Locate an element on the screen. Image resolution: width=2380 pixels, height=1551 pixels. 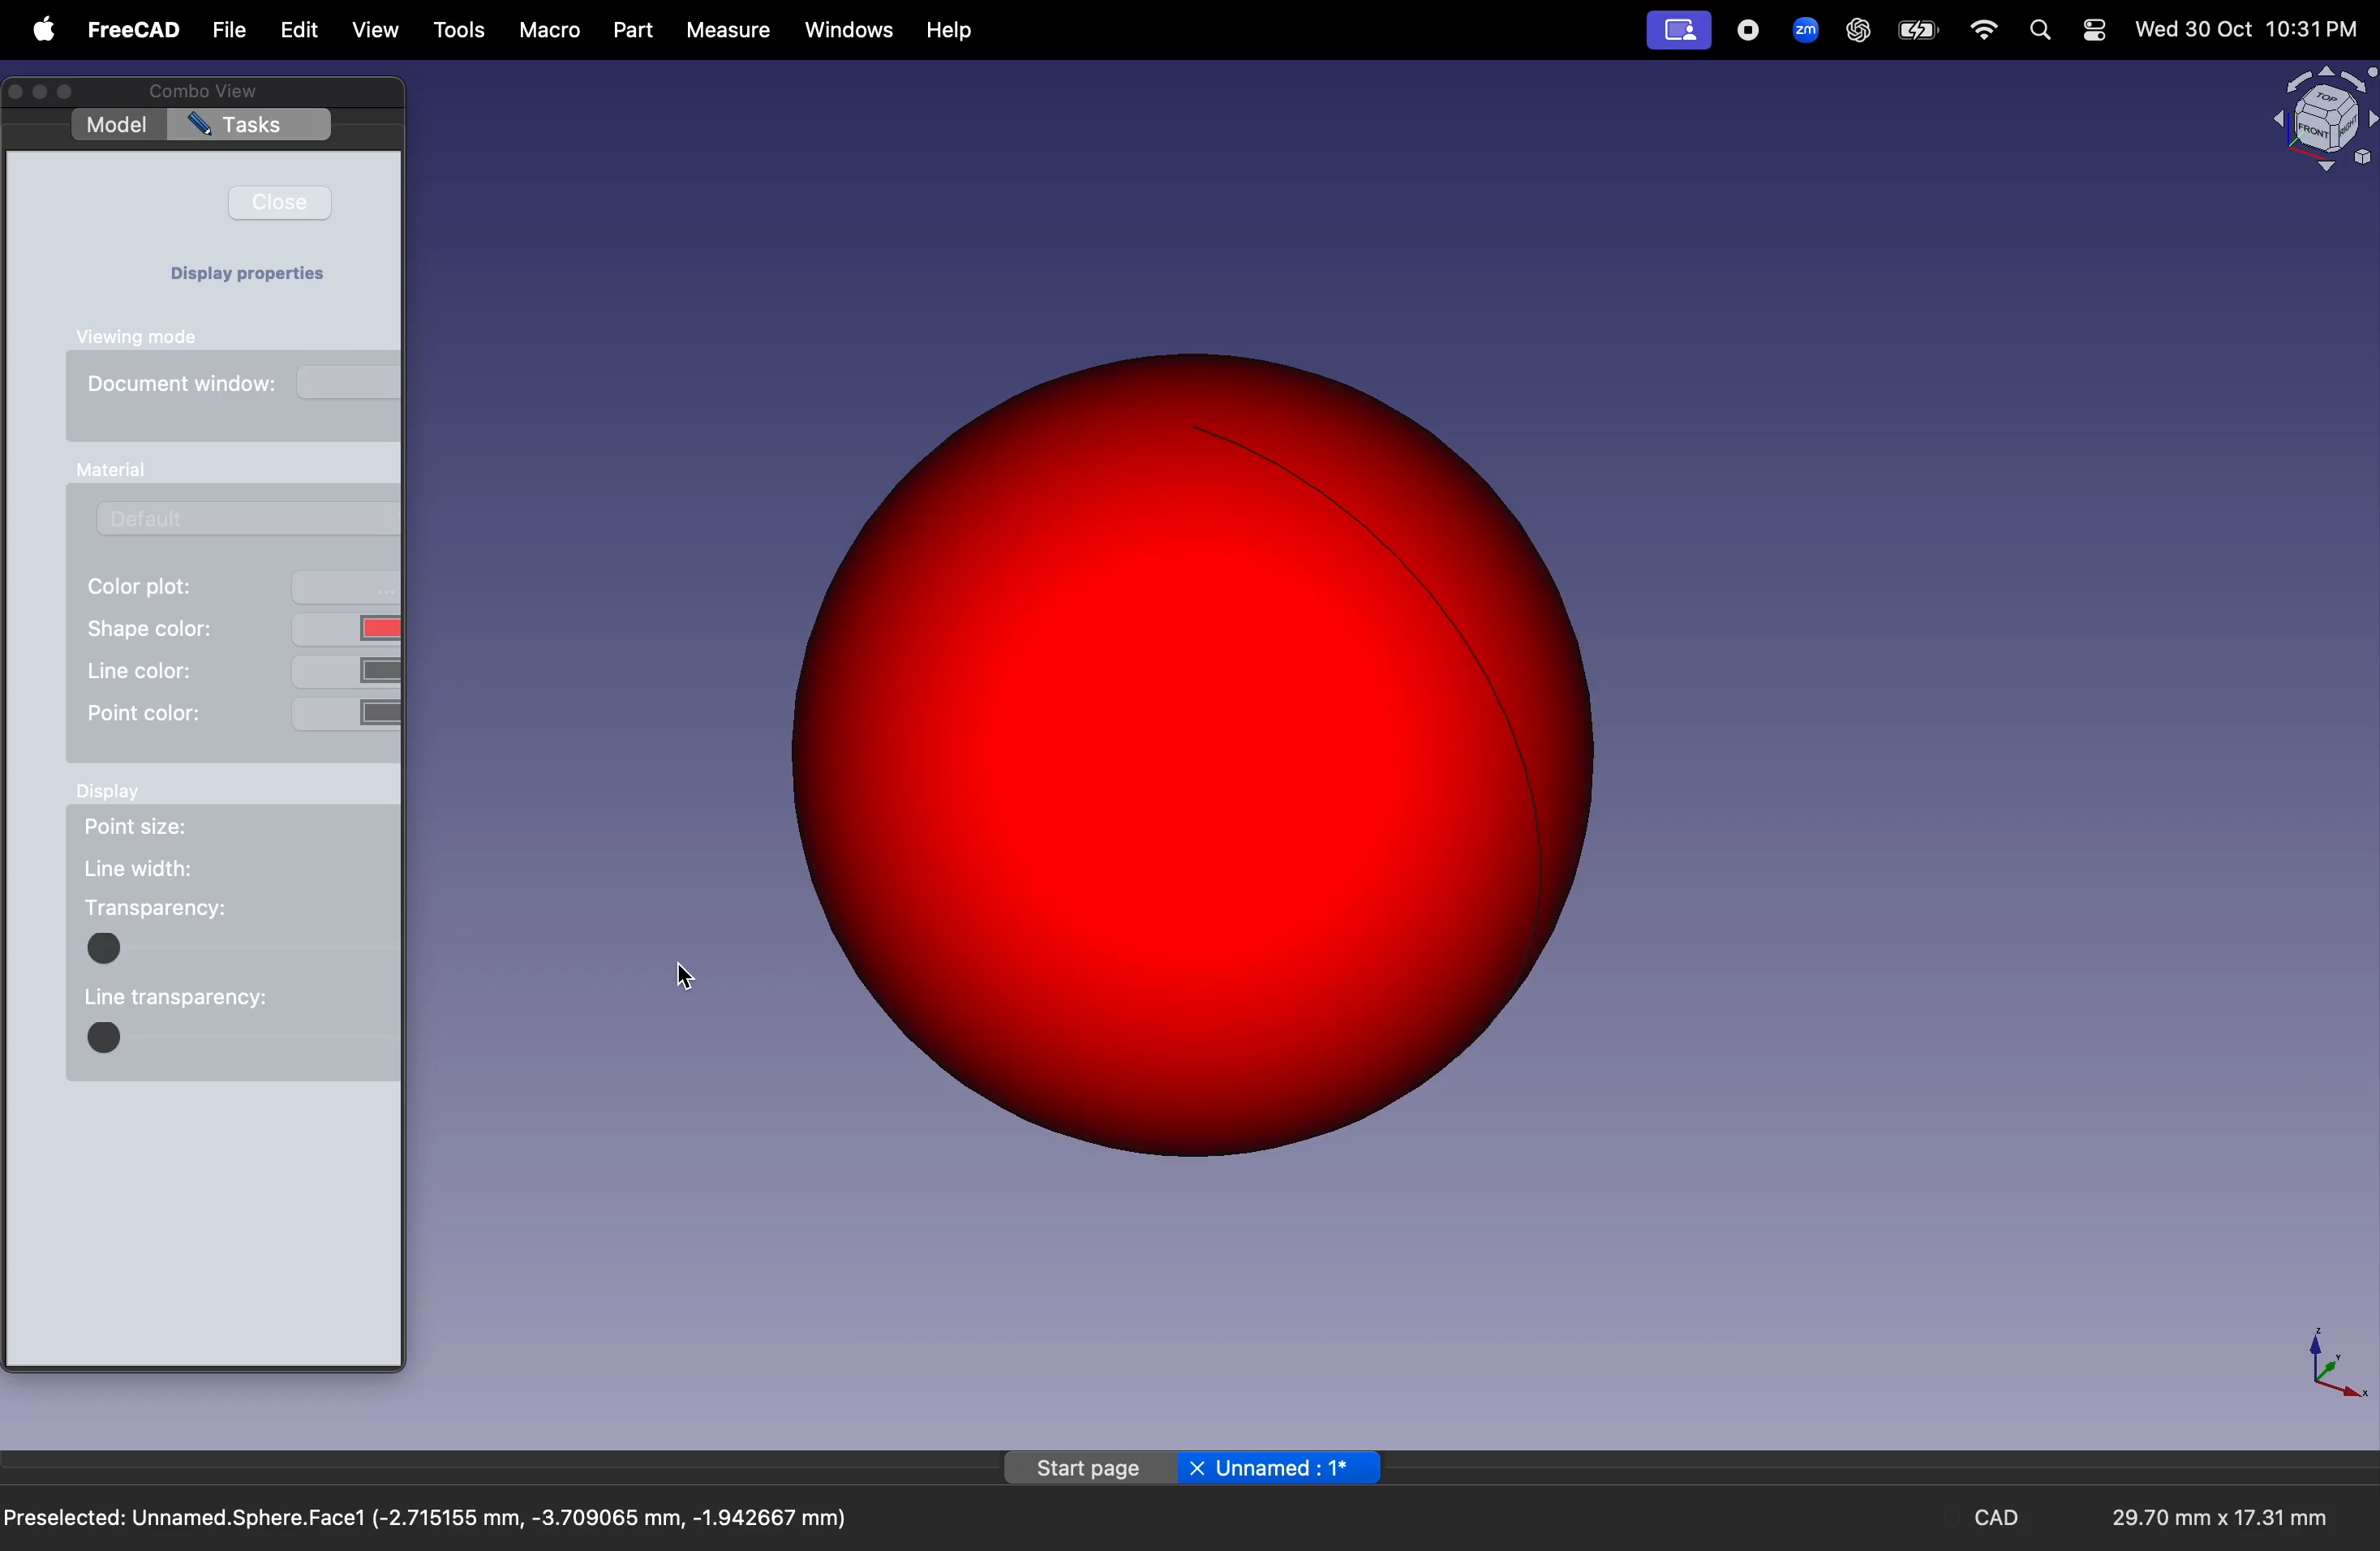
29.70 mm x 17.31 mm is located at coordinates (2203, 1519).